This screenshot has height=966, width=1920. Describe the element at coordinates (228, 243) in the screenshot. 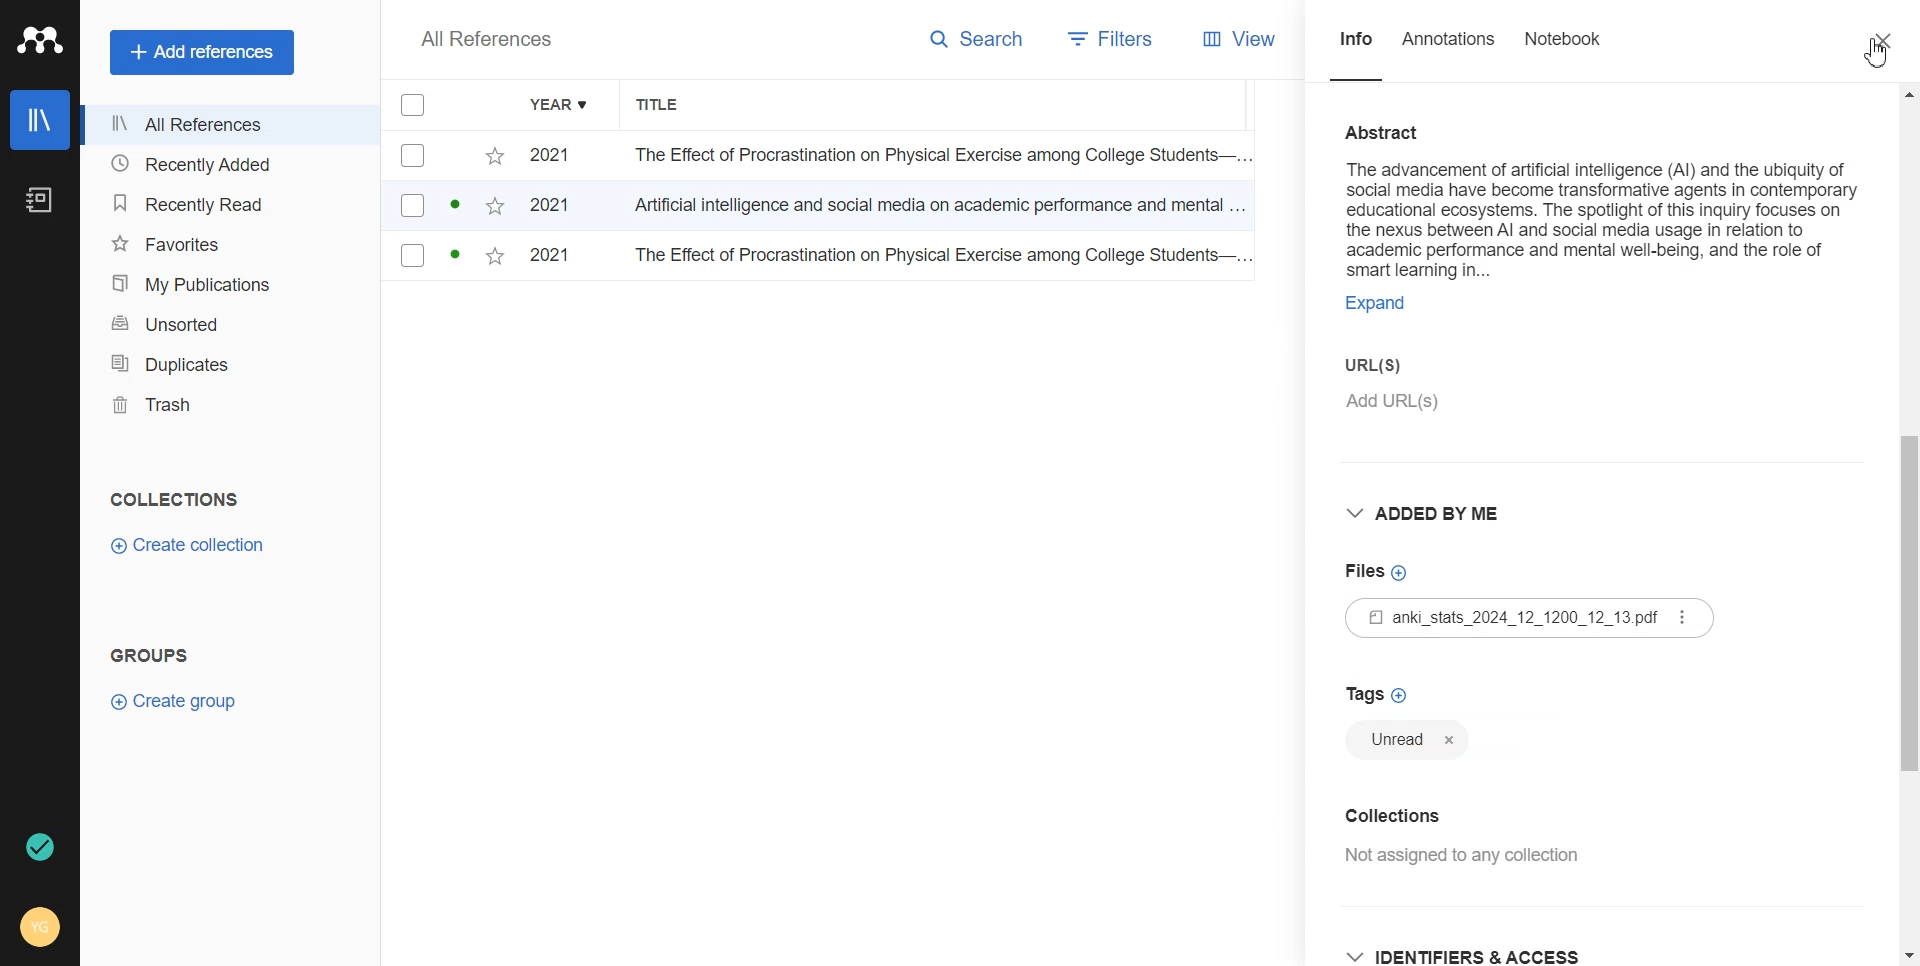

I see `Favorites` at that location.